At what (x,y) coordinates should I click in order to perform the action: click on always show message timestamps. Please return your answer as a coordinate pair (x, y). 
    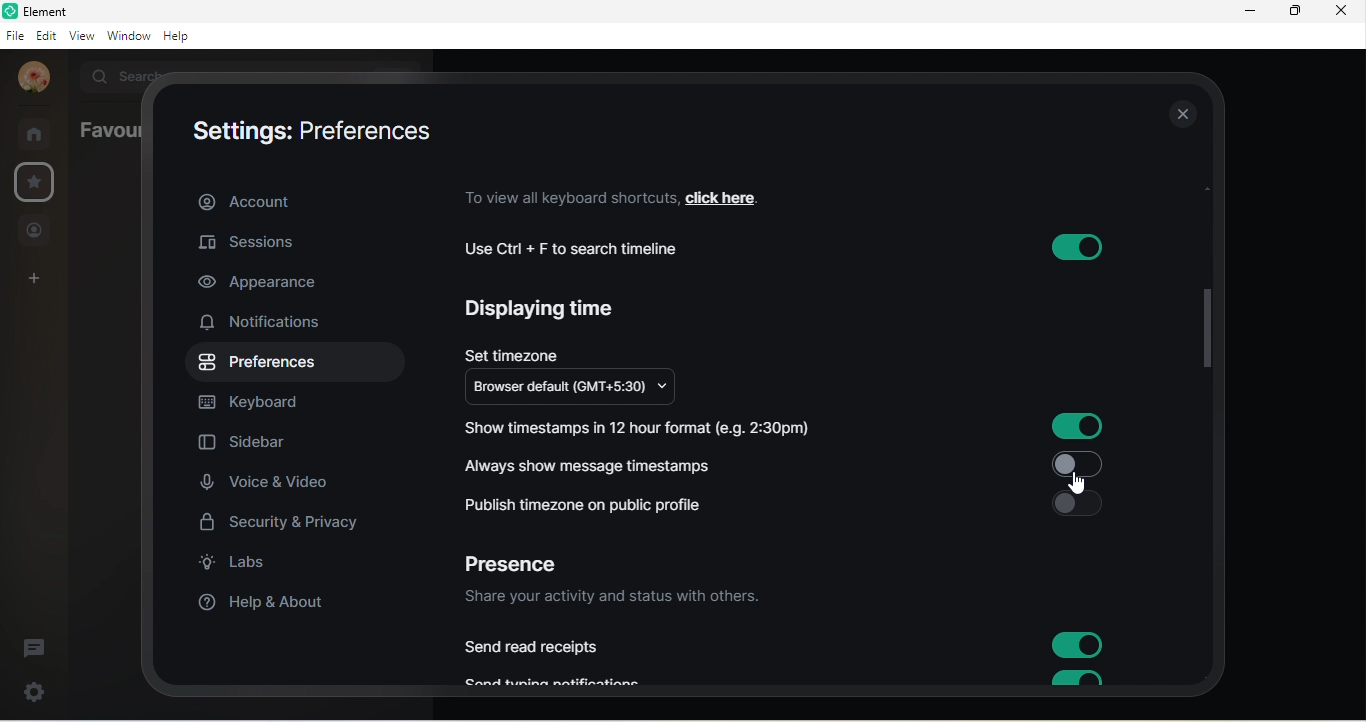
    Looking at the image, I should click on (595, 464).